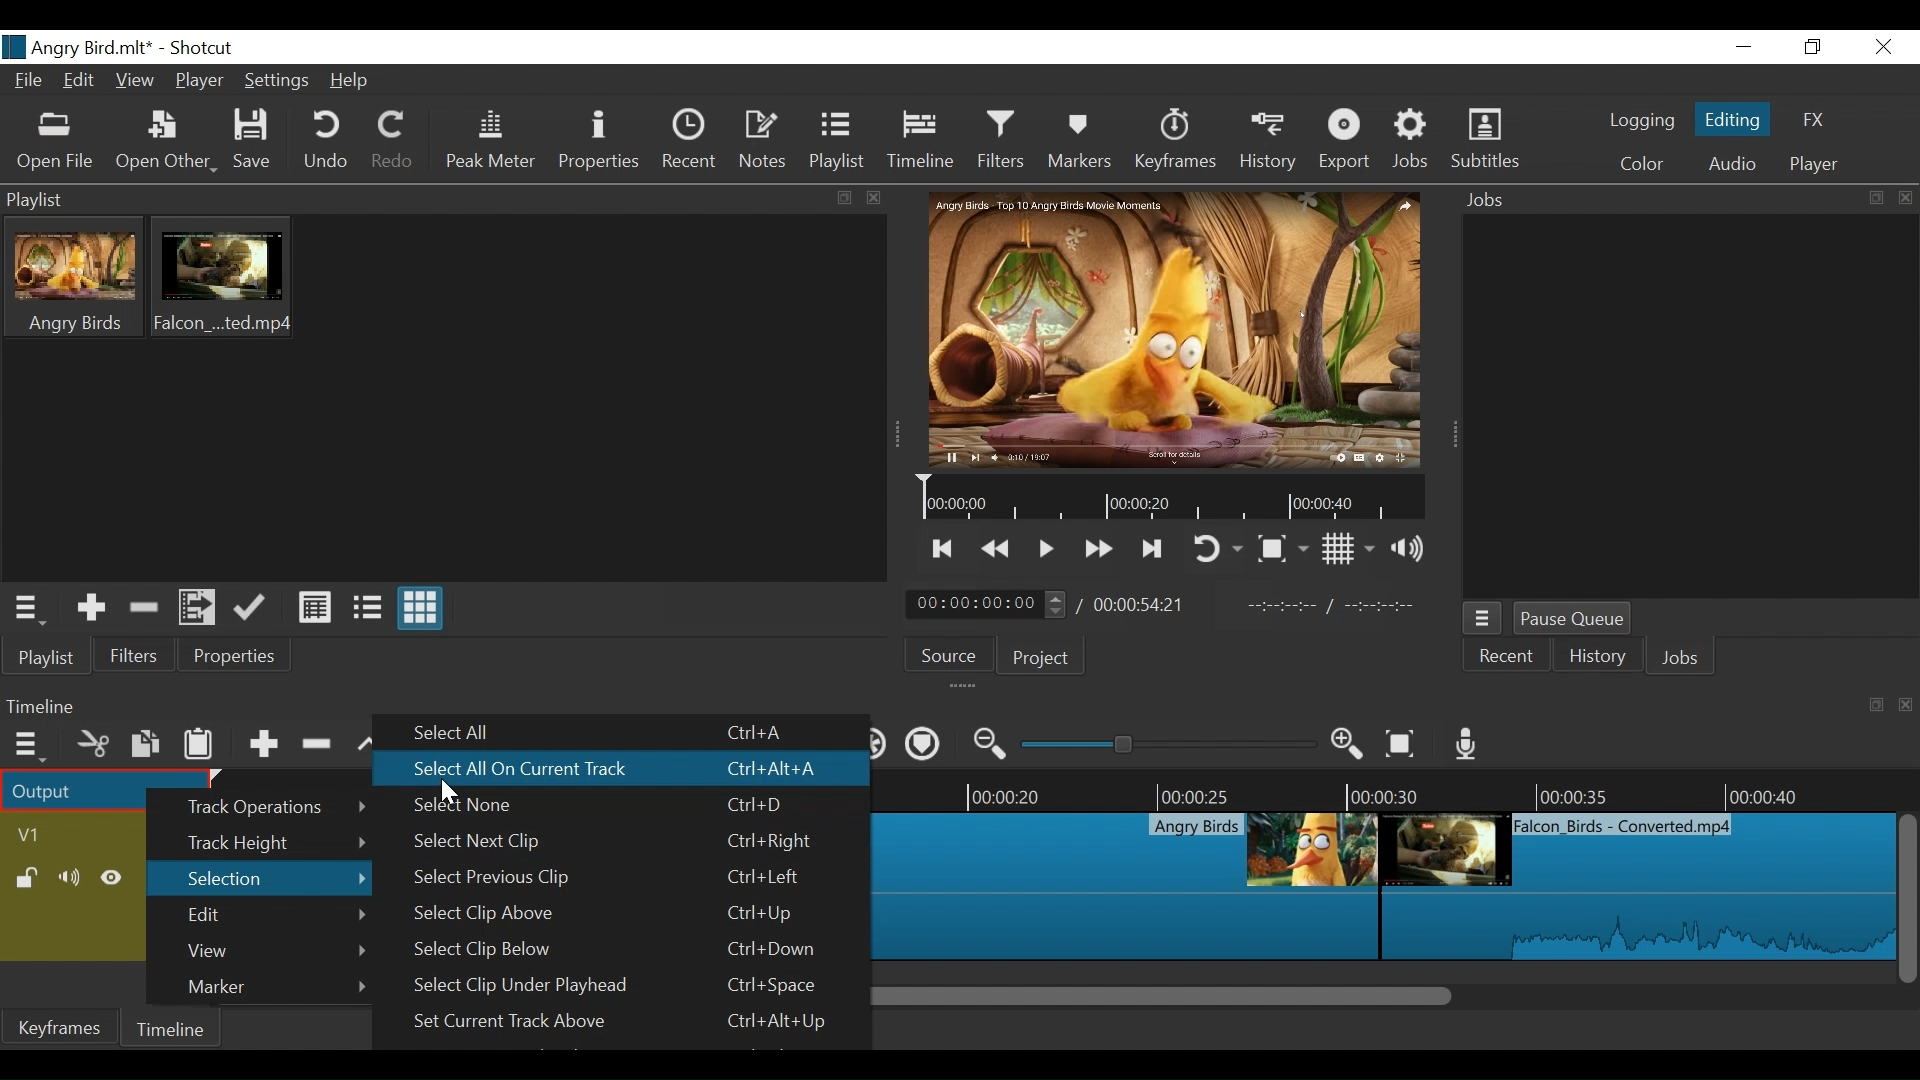  Describe the element at coordinates (92, 744) in the screenshot. I see `Cut` at that location.